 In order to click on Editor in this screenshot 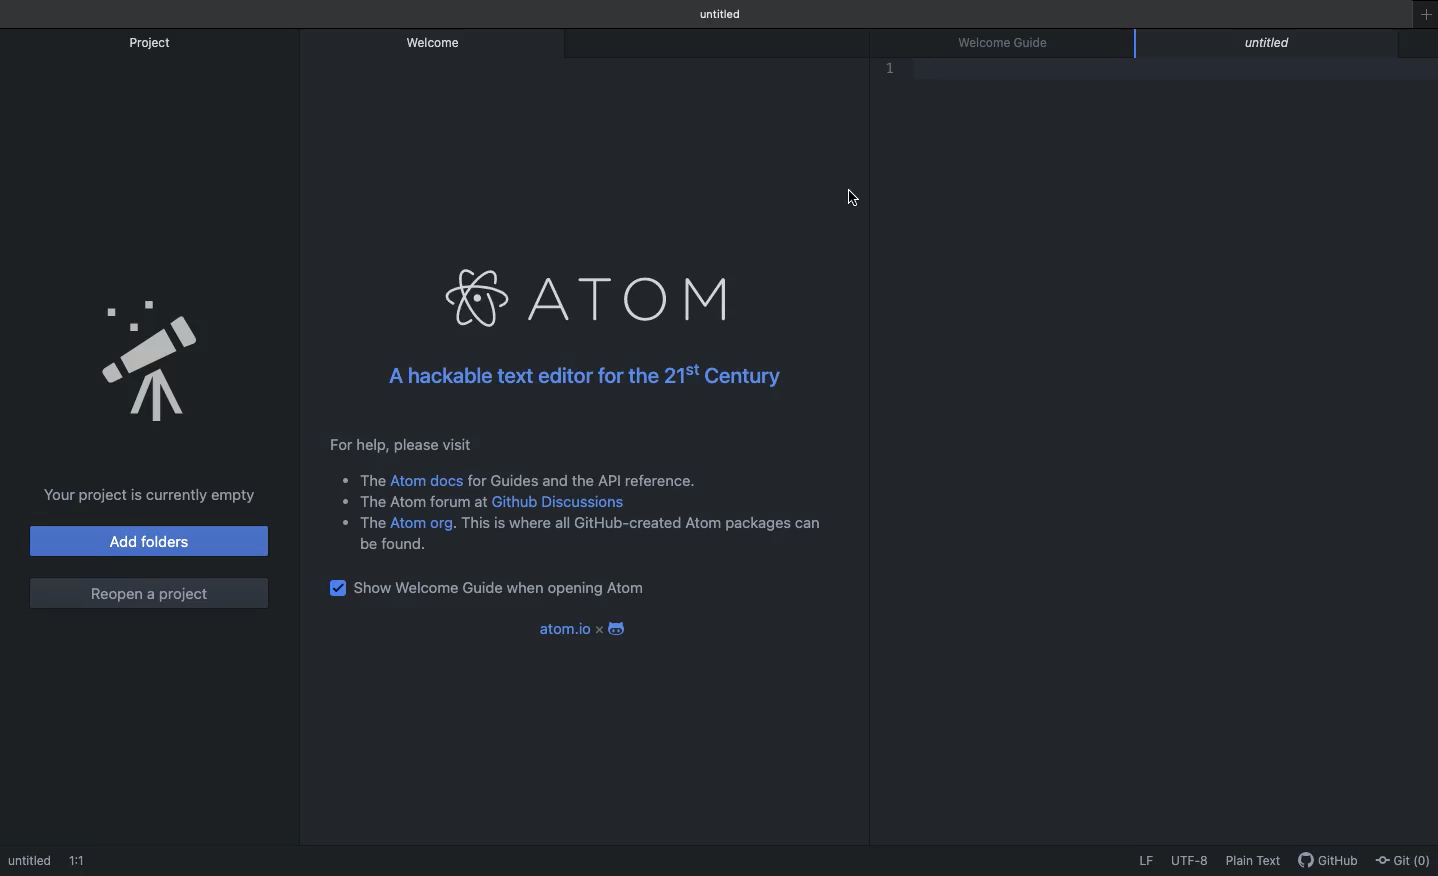, I will do `click(52, 860)`.